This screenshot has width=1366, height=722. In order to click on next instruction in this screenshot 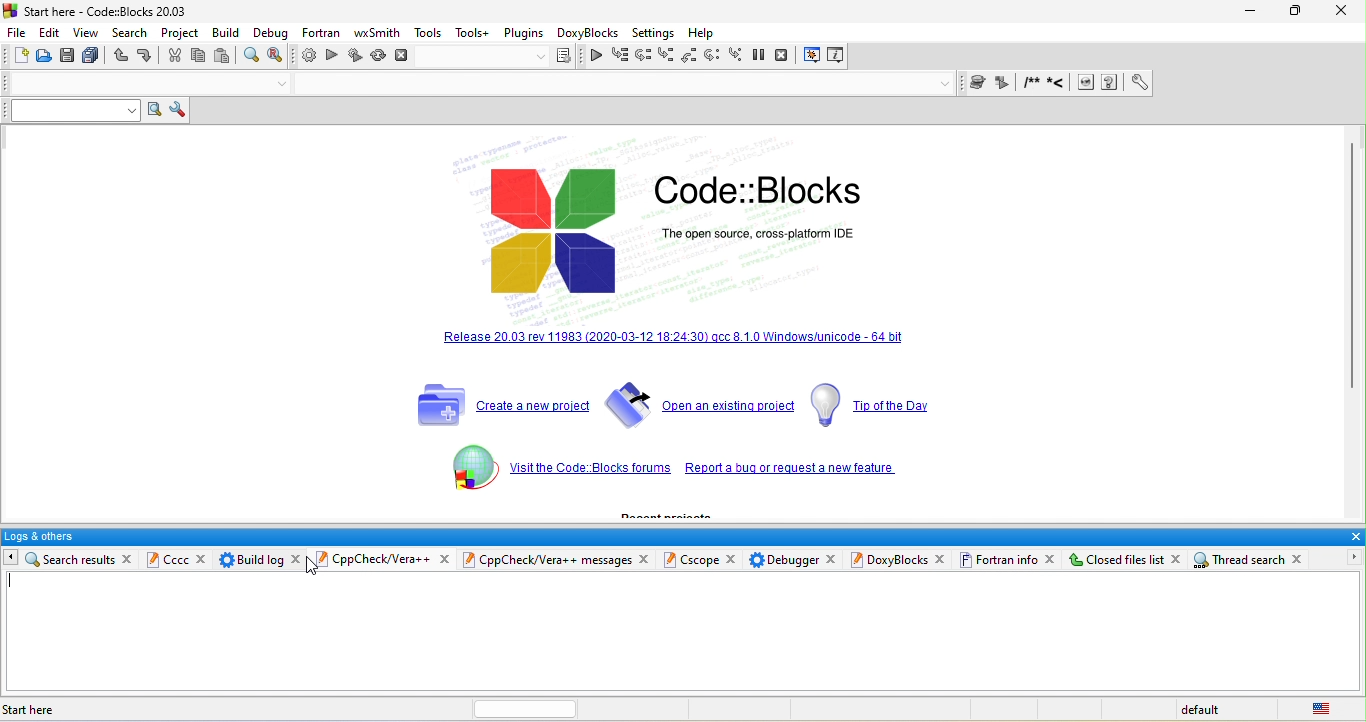, I will do `click(712, 57)`.